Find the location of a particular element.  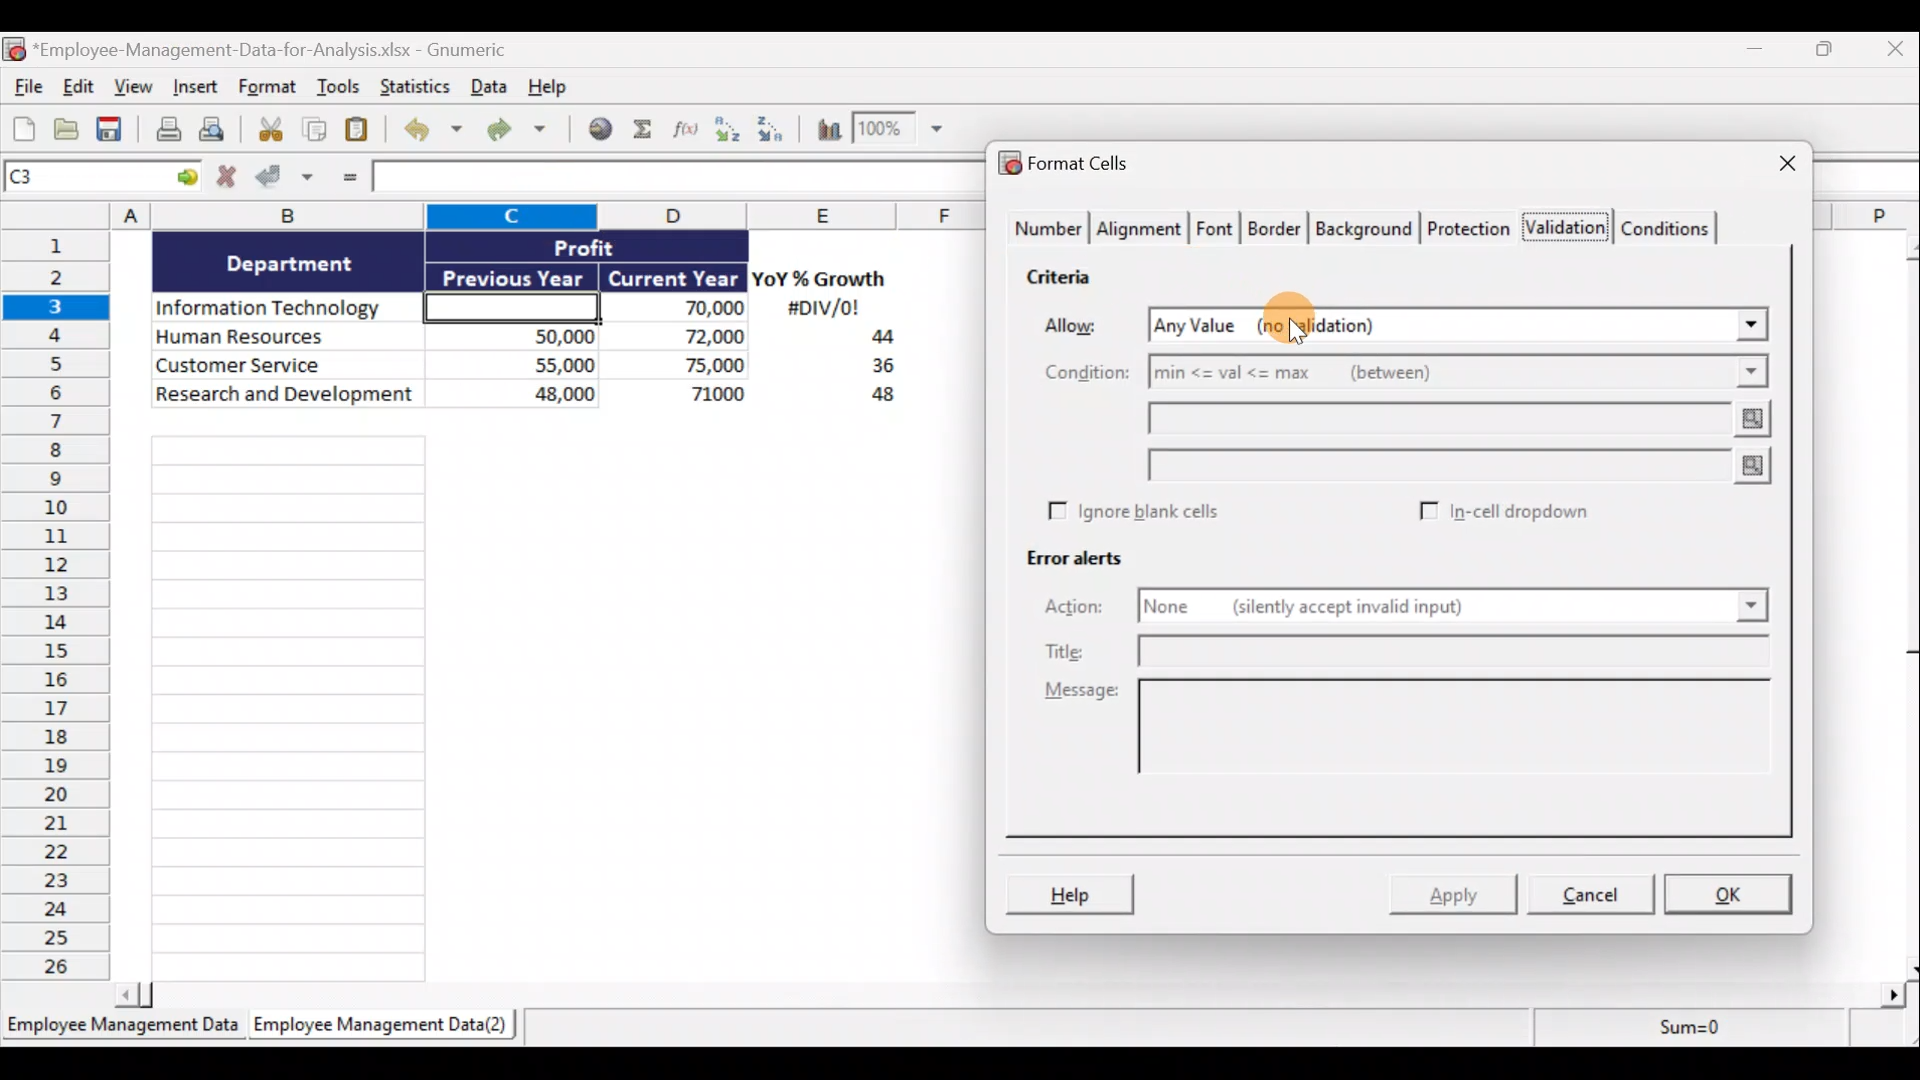

#DIV/0! is located at coordinates (822, 309).